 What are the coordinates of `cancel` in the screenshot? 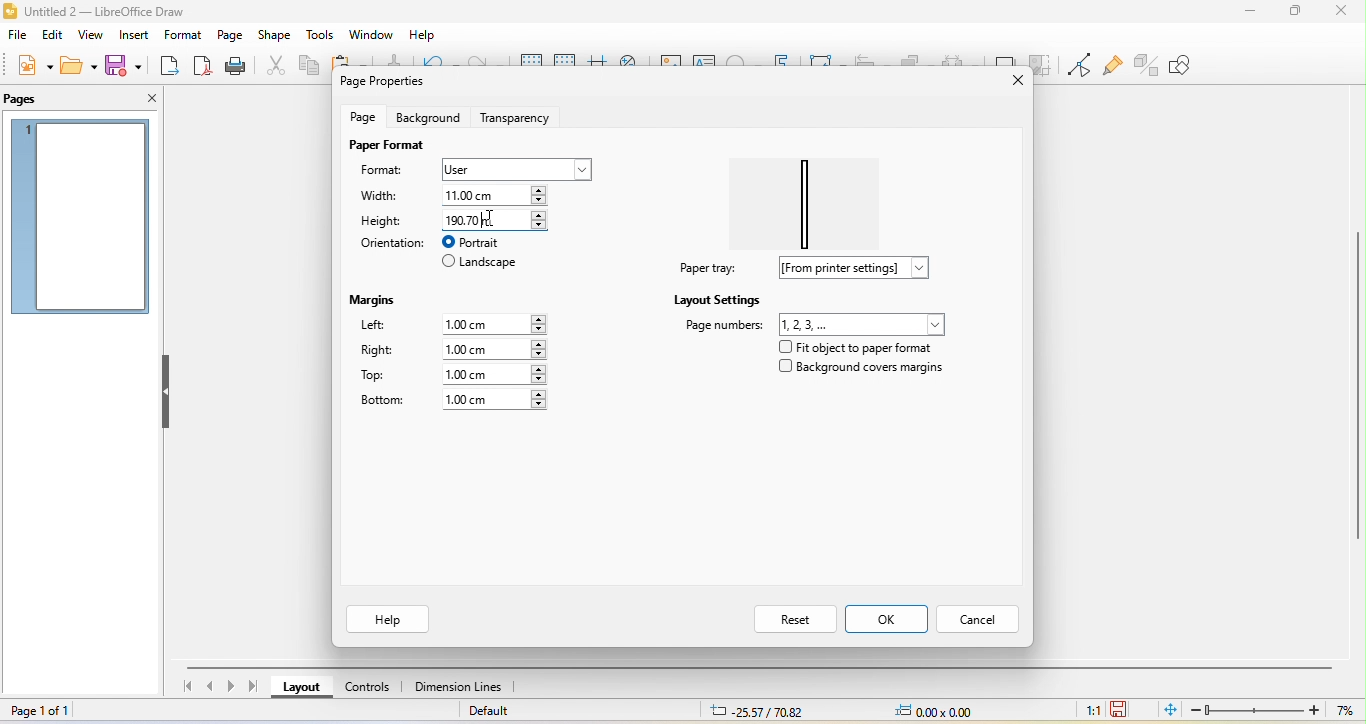 It's located at (981, 617).